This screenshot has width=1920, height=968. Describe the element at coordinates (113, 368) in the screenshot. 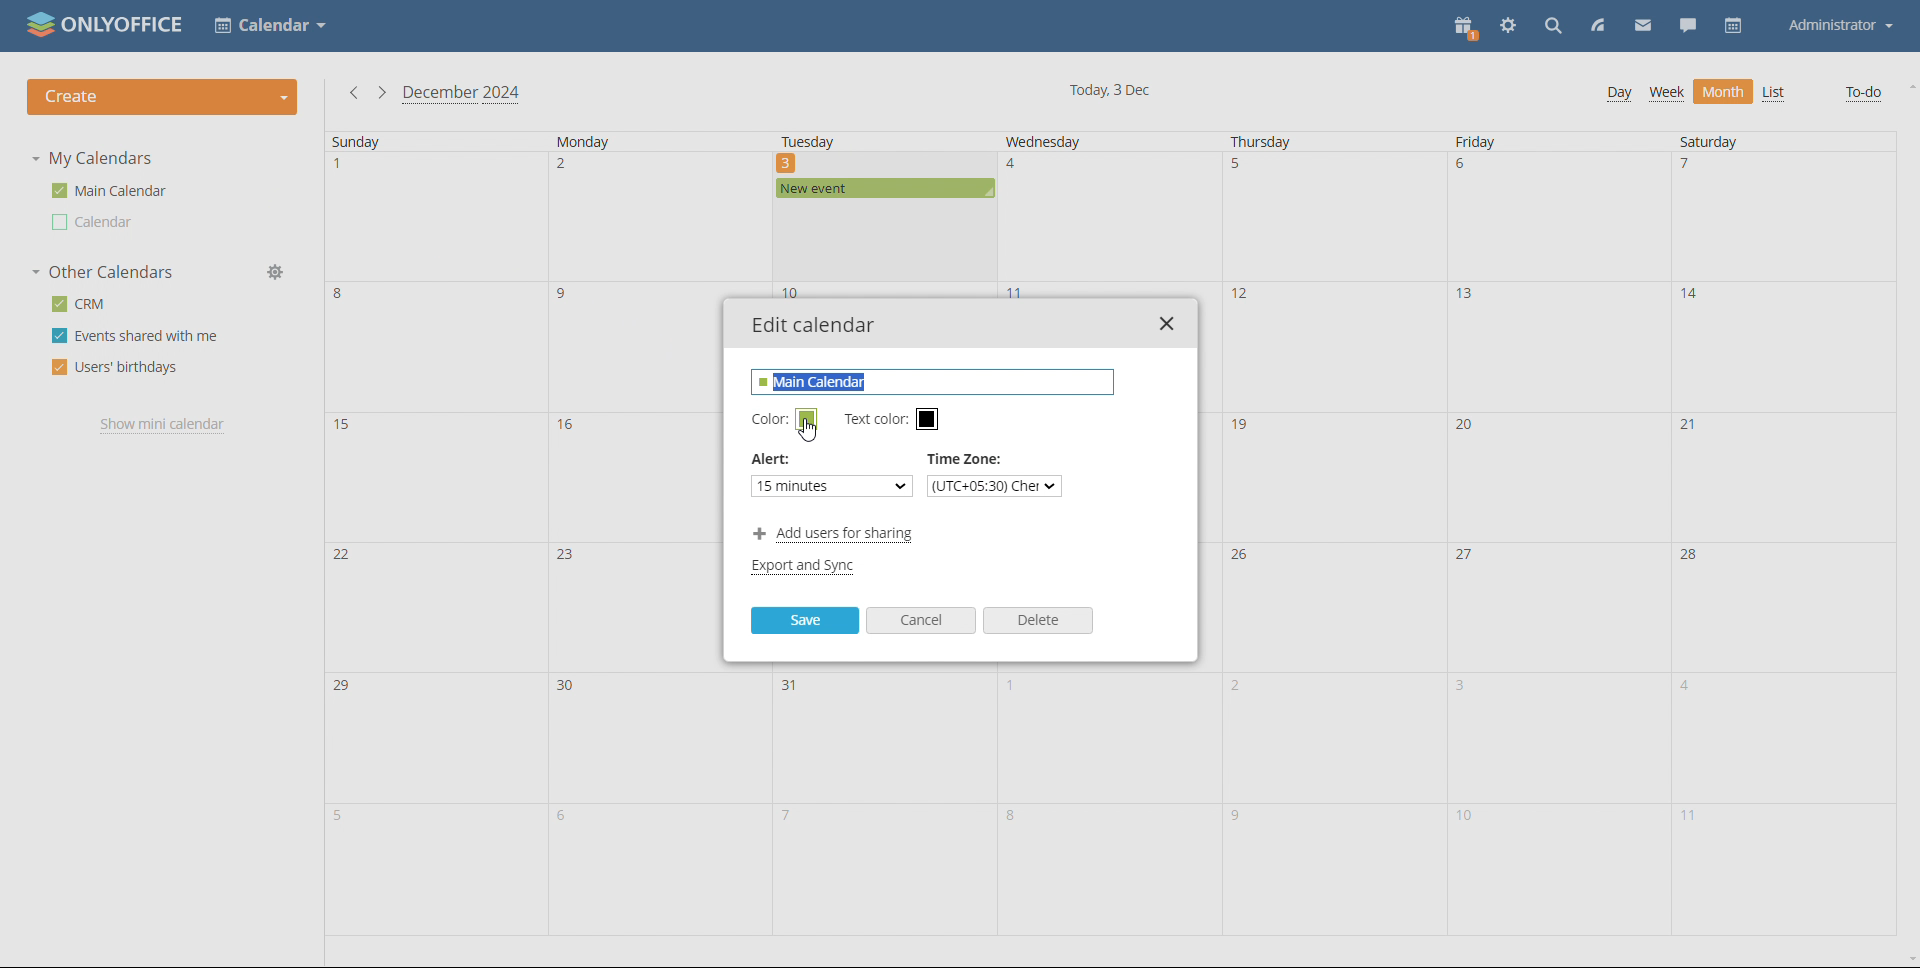

I see `users' birthdays` at that location.